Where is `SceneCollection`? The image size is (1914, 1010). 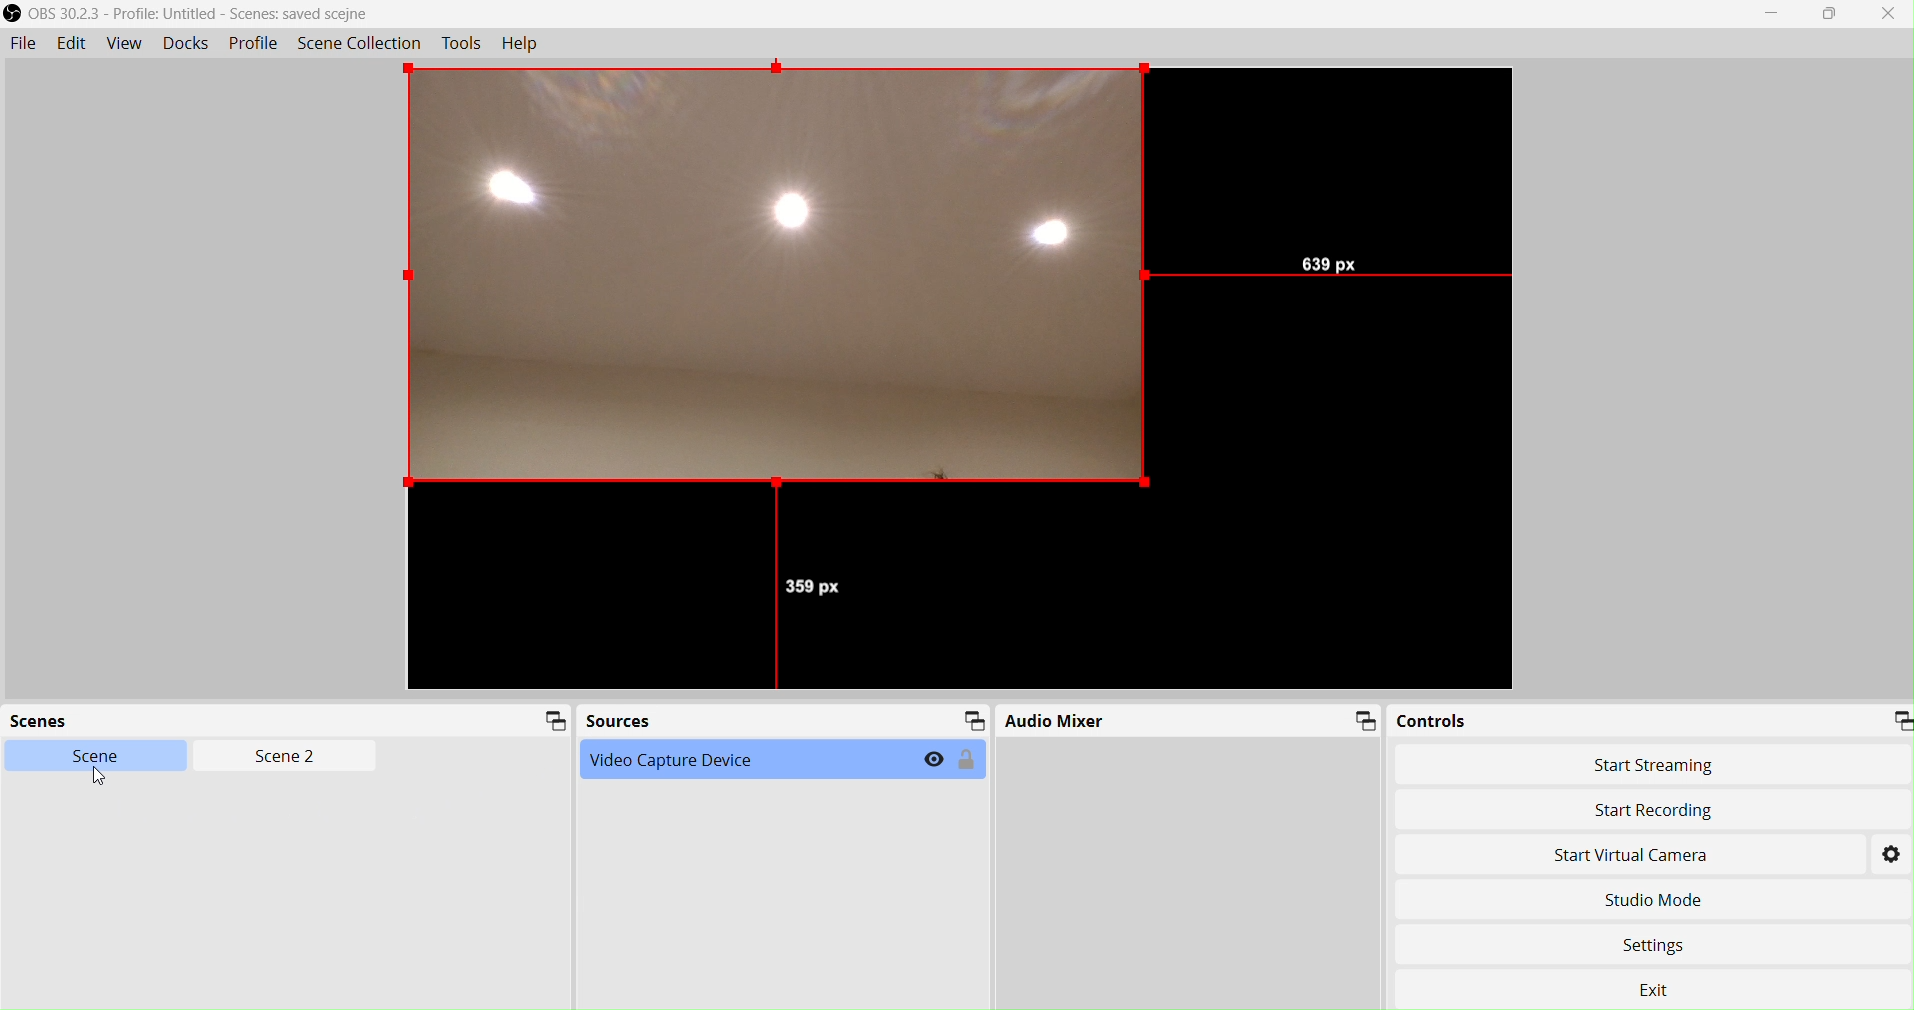
SceneCollection is located at coordinates (360, 45).